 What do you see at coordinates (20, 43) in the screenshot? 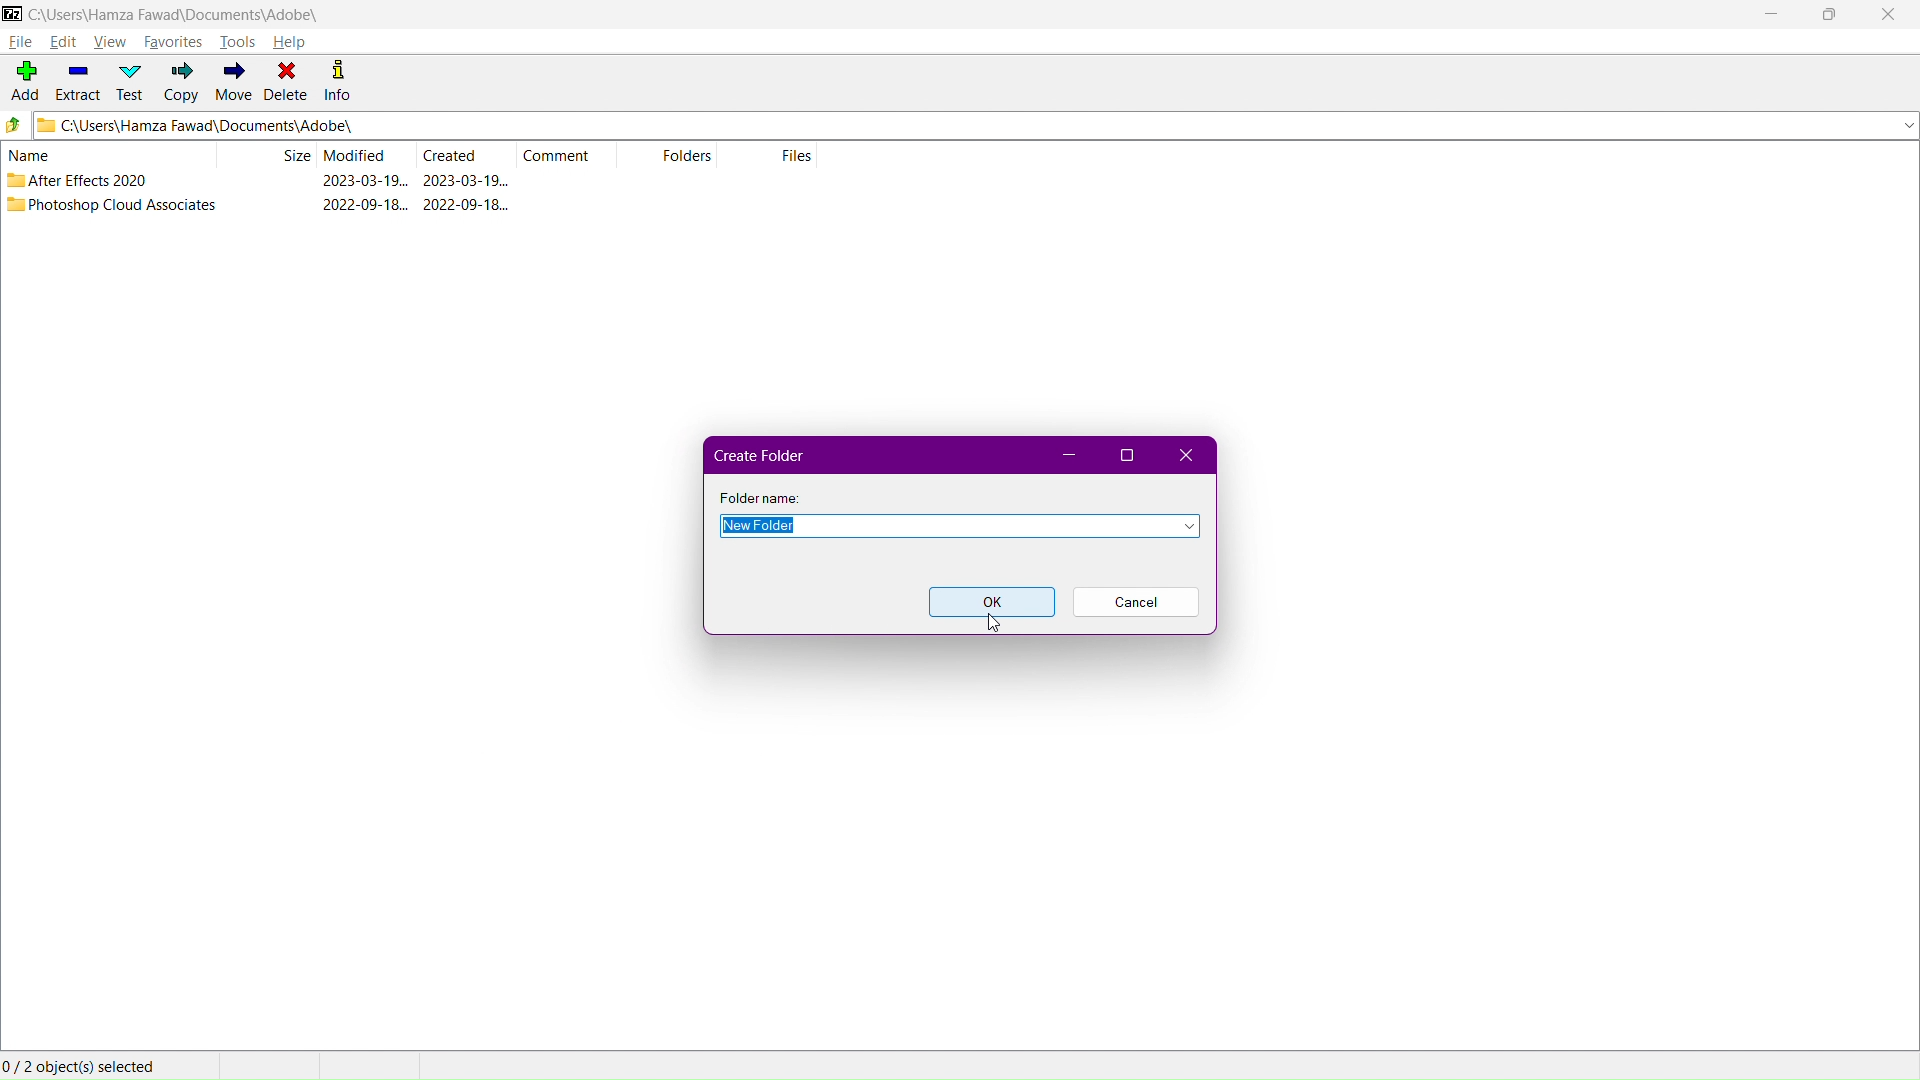
I see `File` at bounding box center [20, 43].